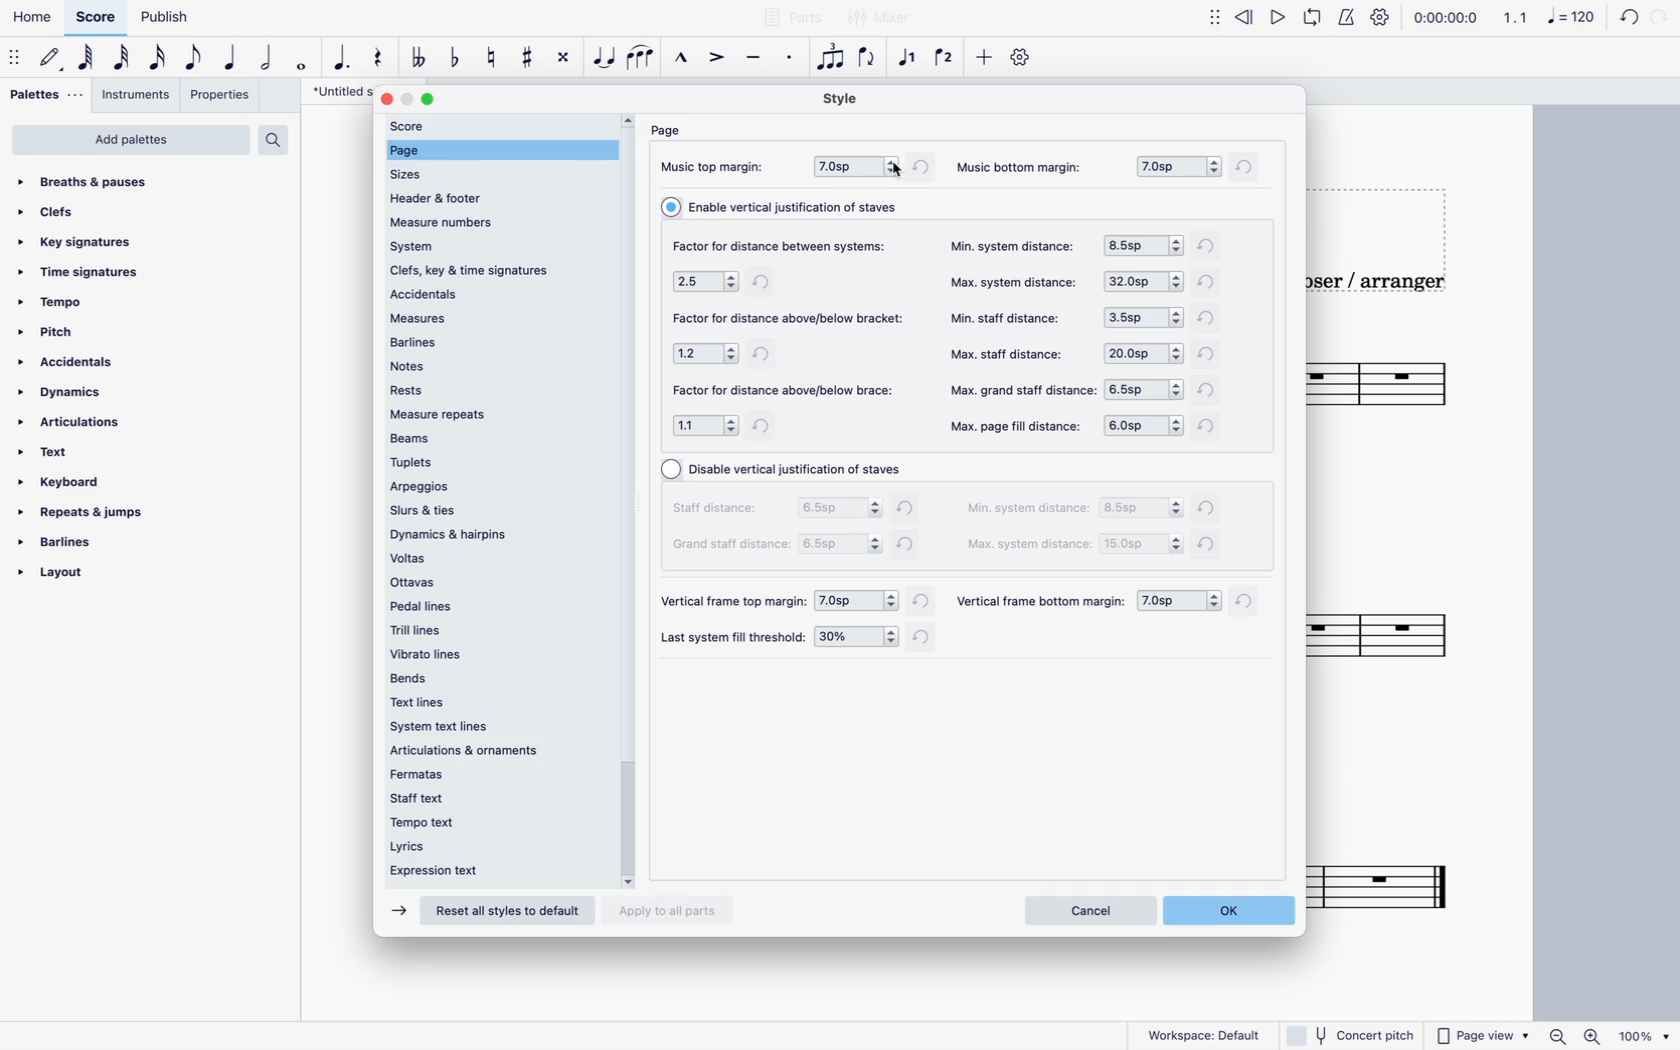 The image size is (1680, 1050). Describe the element at coordinates (458, 197) in the screenshot. I see `header & footer` at that location.